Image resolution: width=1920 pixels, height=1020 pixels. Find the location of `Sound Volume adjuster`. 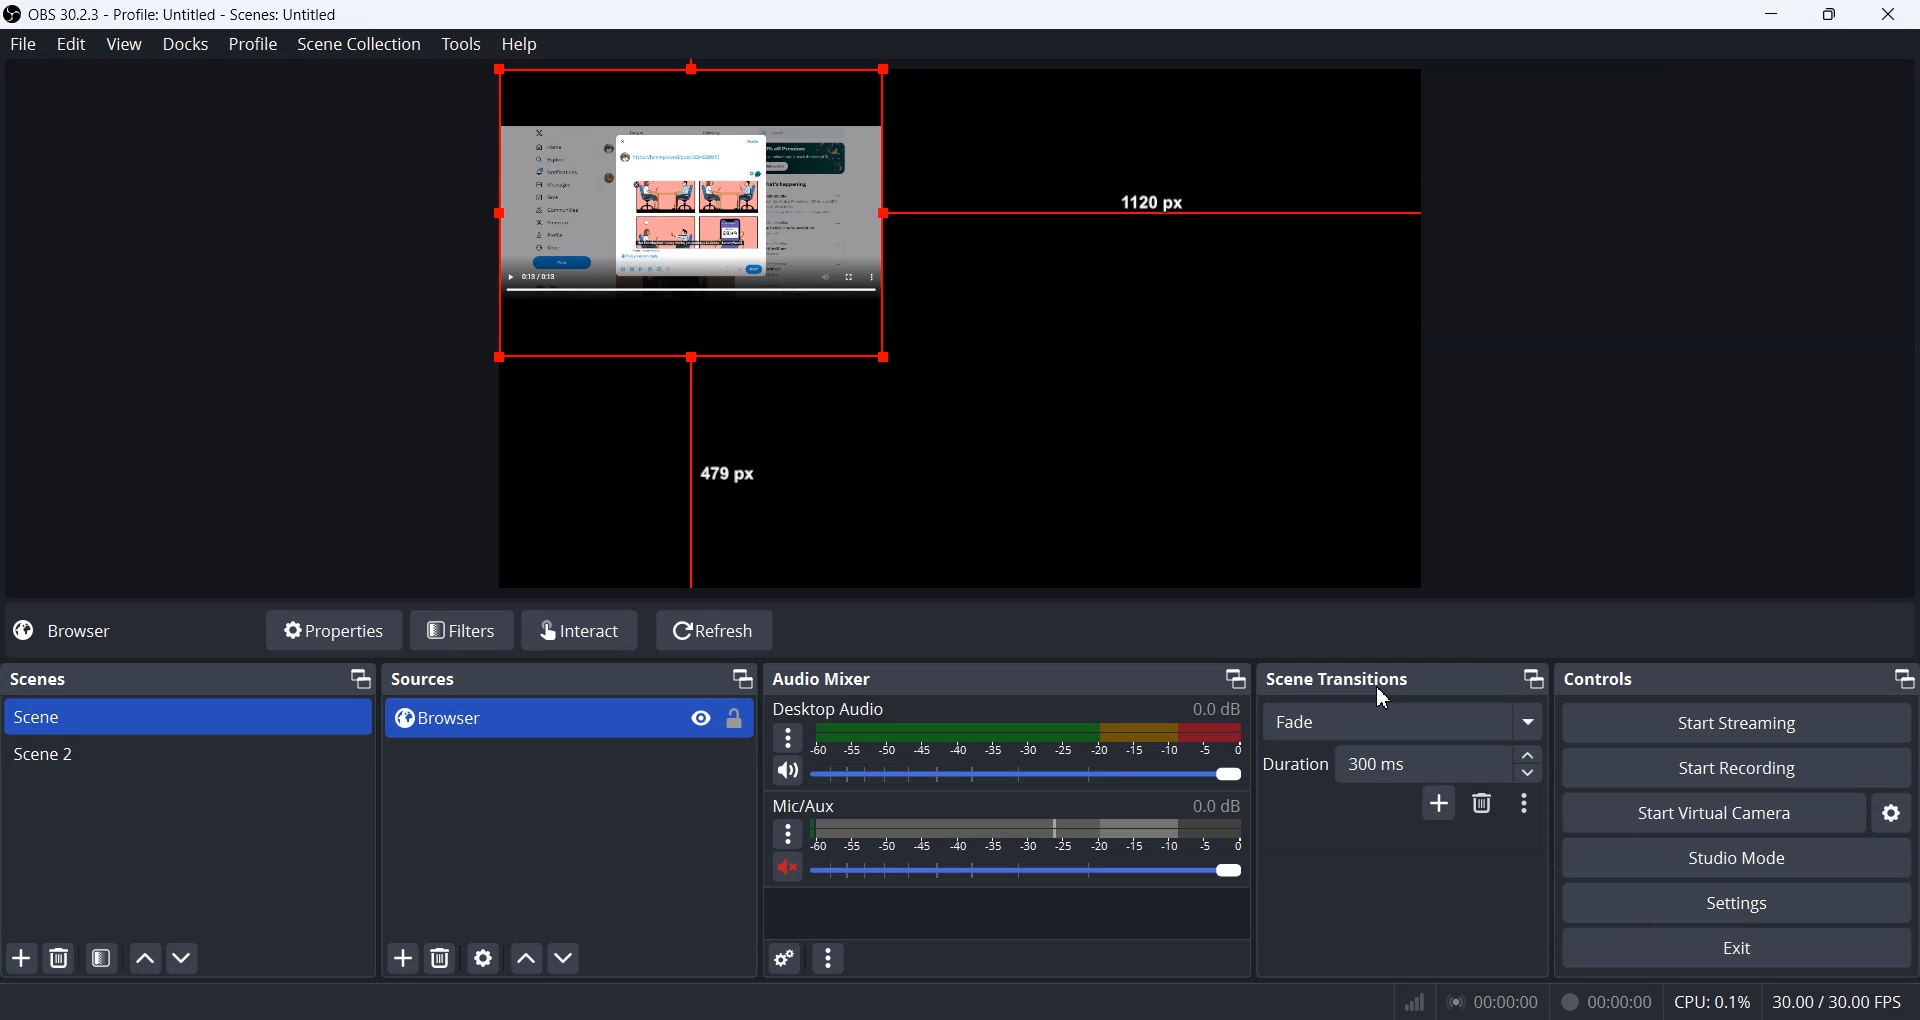

Sound Volume adjuster is located at coordinates (1039, 872).